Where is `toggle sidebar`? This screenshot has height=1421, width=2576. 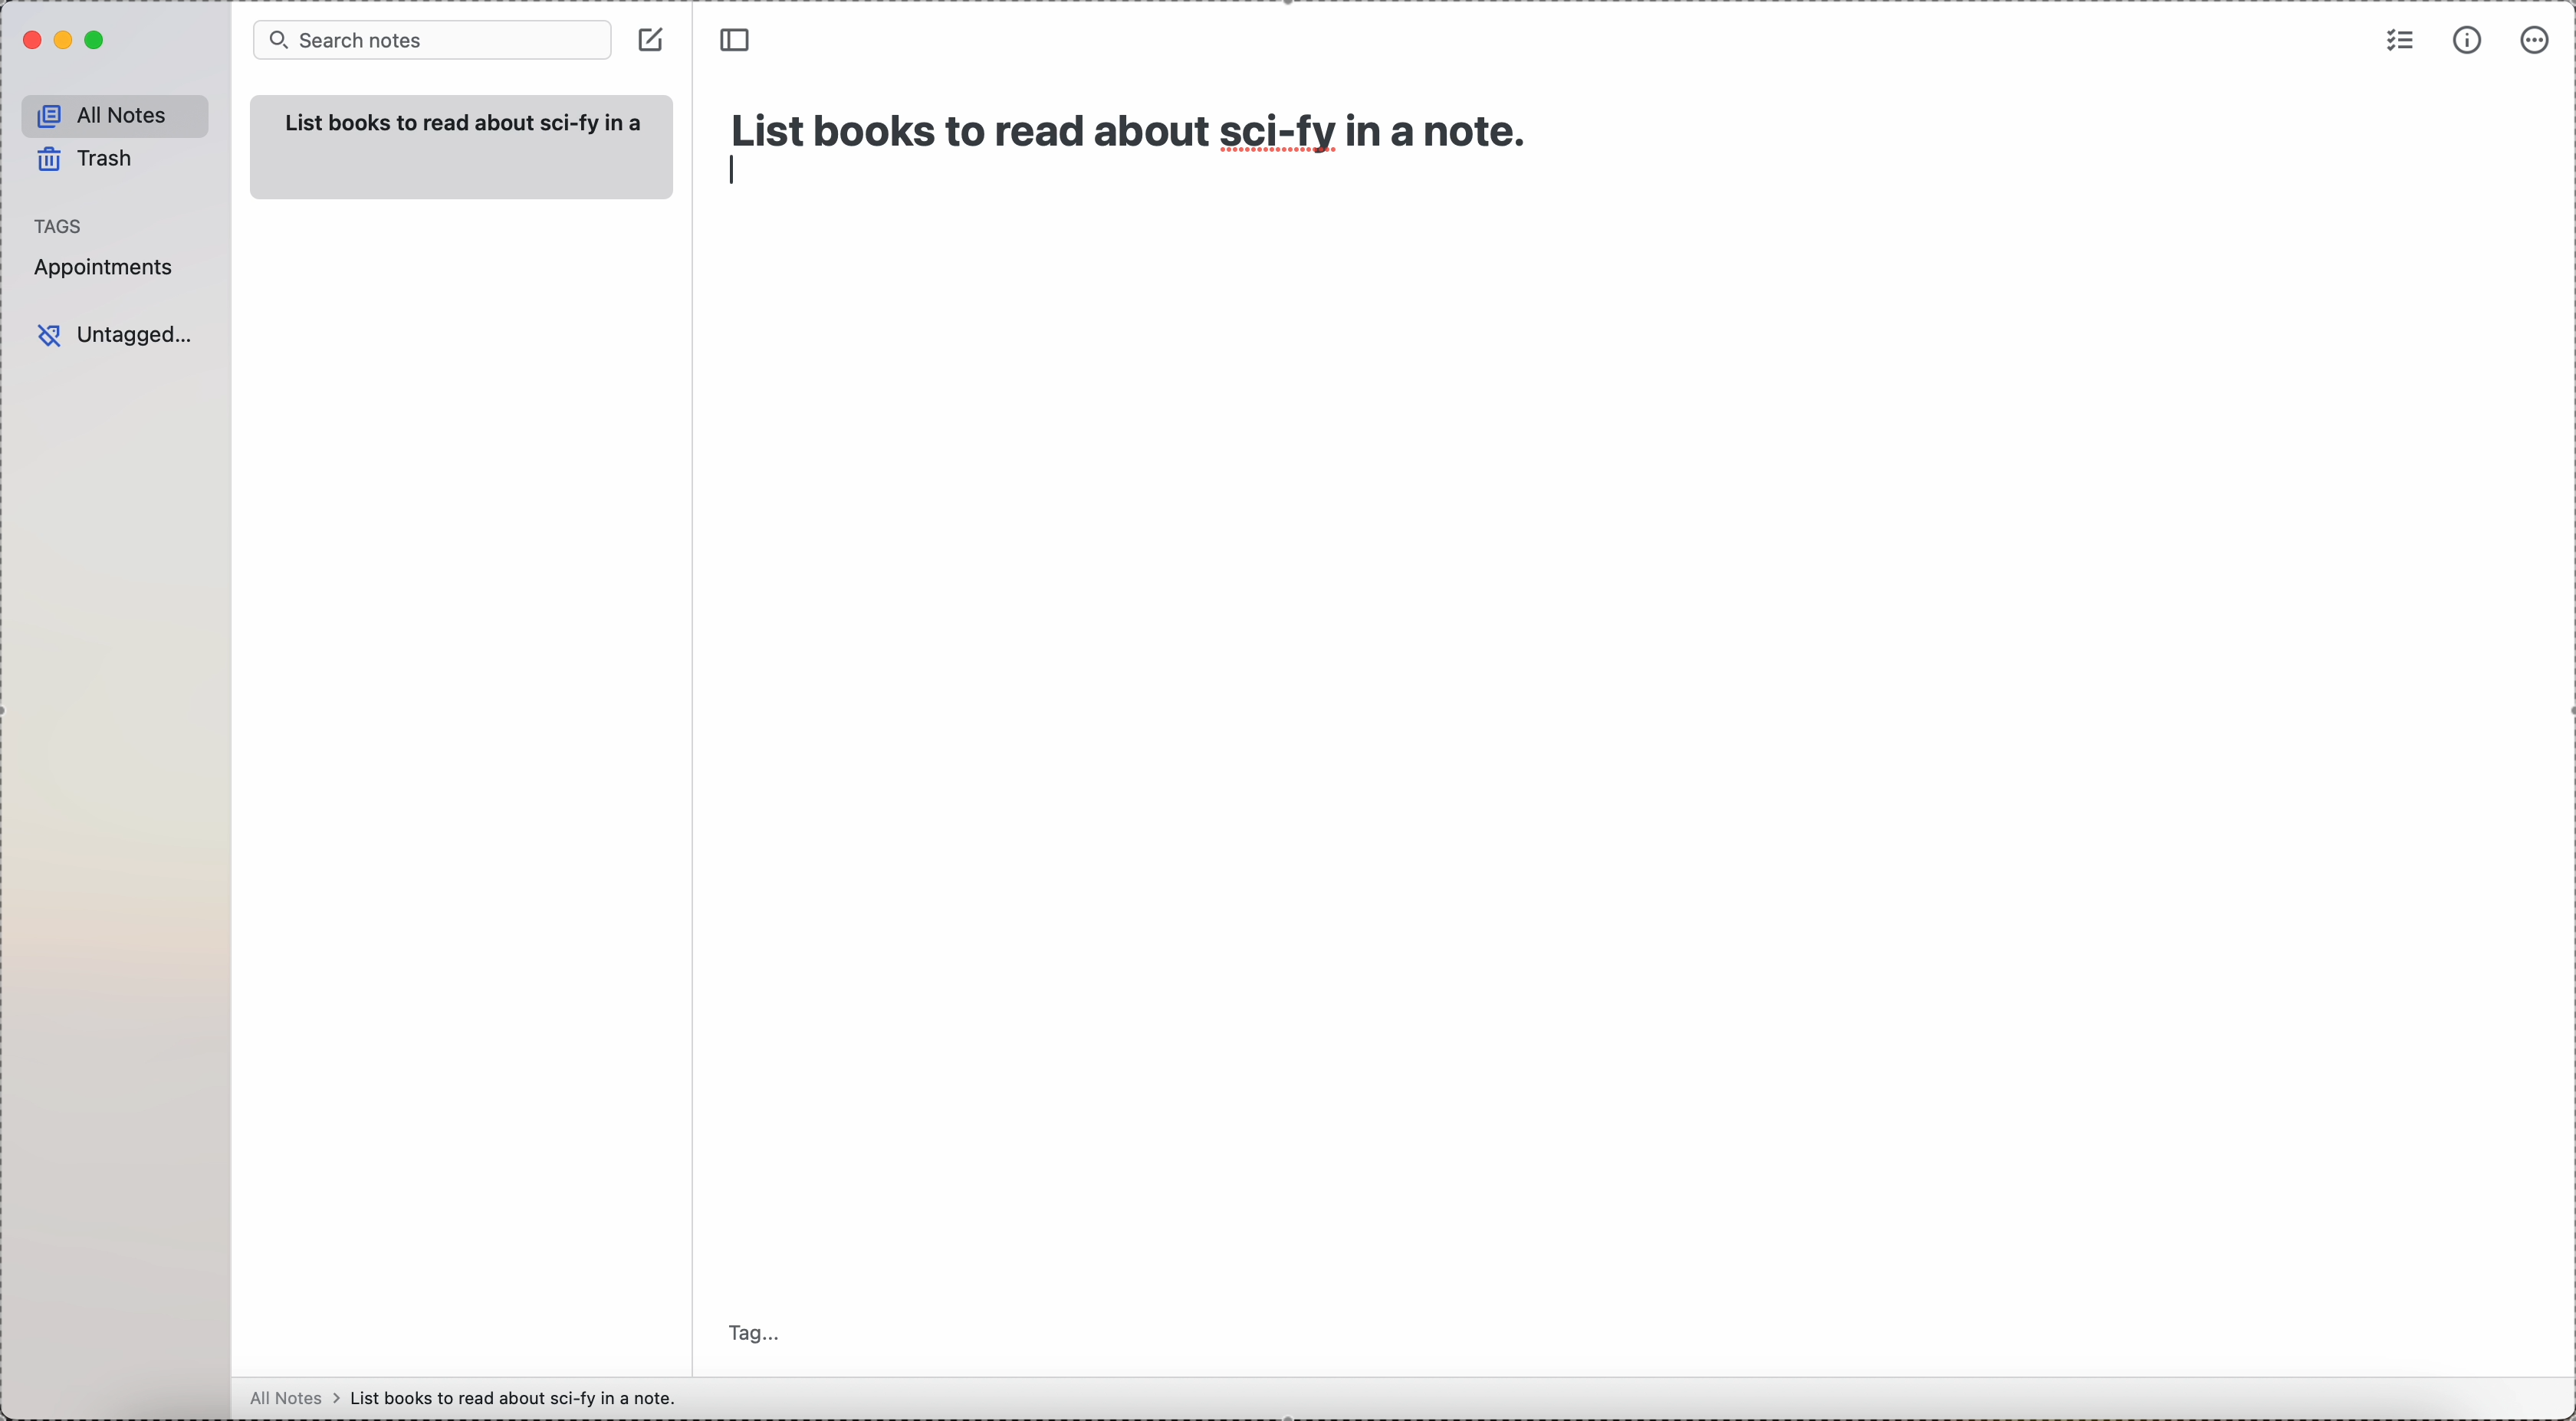 toggle sidebar is located at coordinates (738, 39).